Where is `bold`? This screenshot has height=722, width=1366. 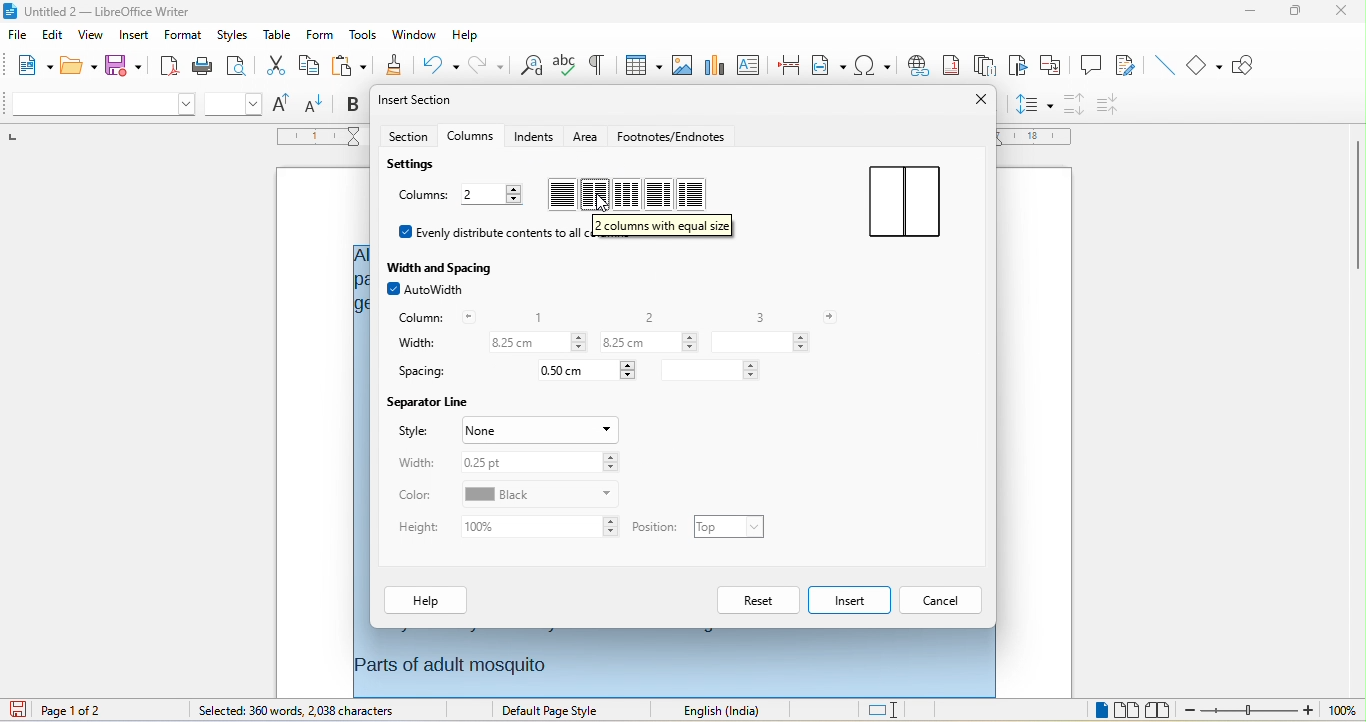 bold is located at coordinates (353, 103).